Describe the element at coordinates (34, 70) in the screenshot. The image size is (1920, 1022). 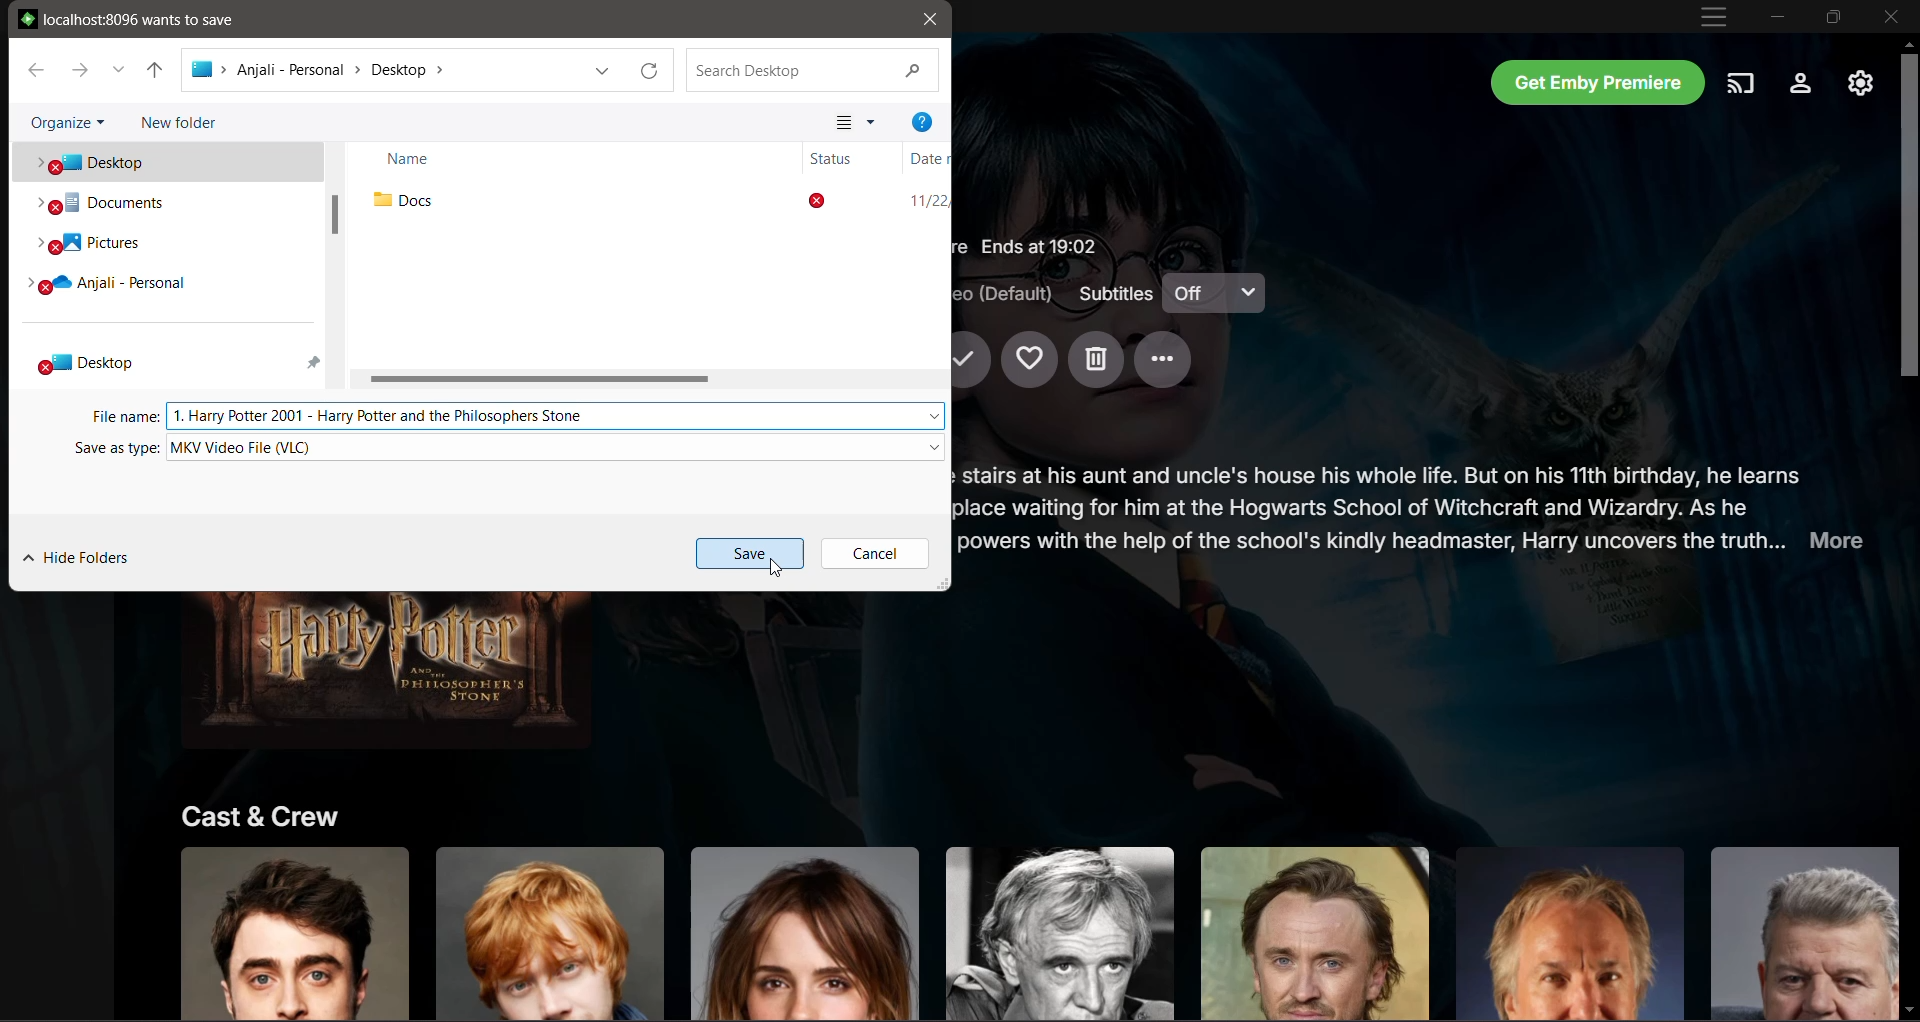
I see `Back` at that location.